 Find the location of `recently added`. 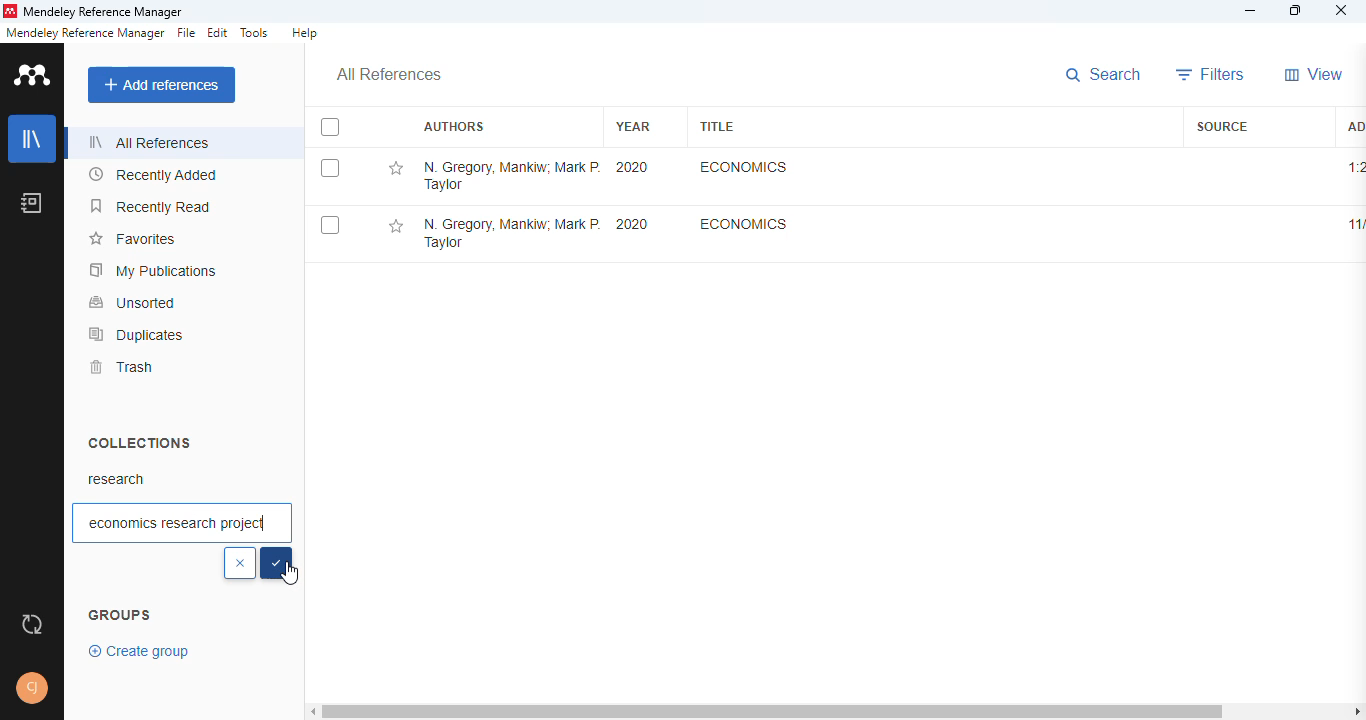

recently added is located at coordinates (154, 175).